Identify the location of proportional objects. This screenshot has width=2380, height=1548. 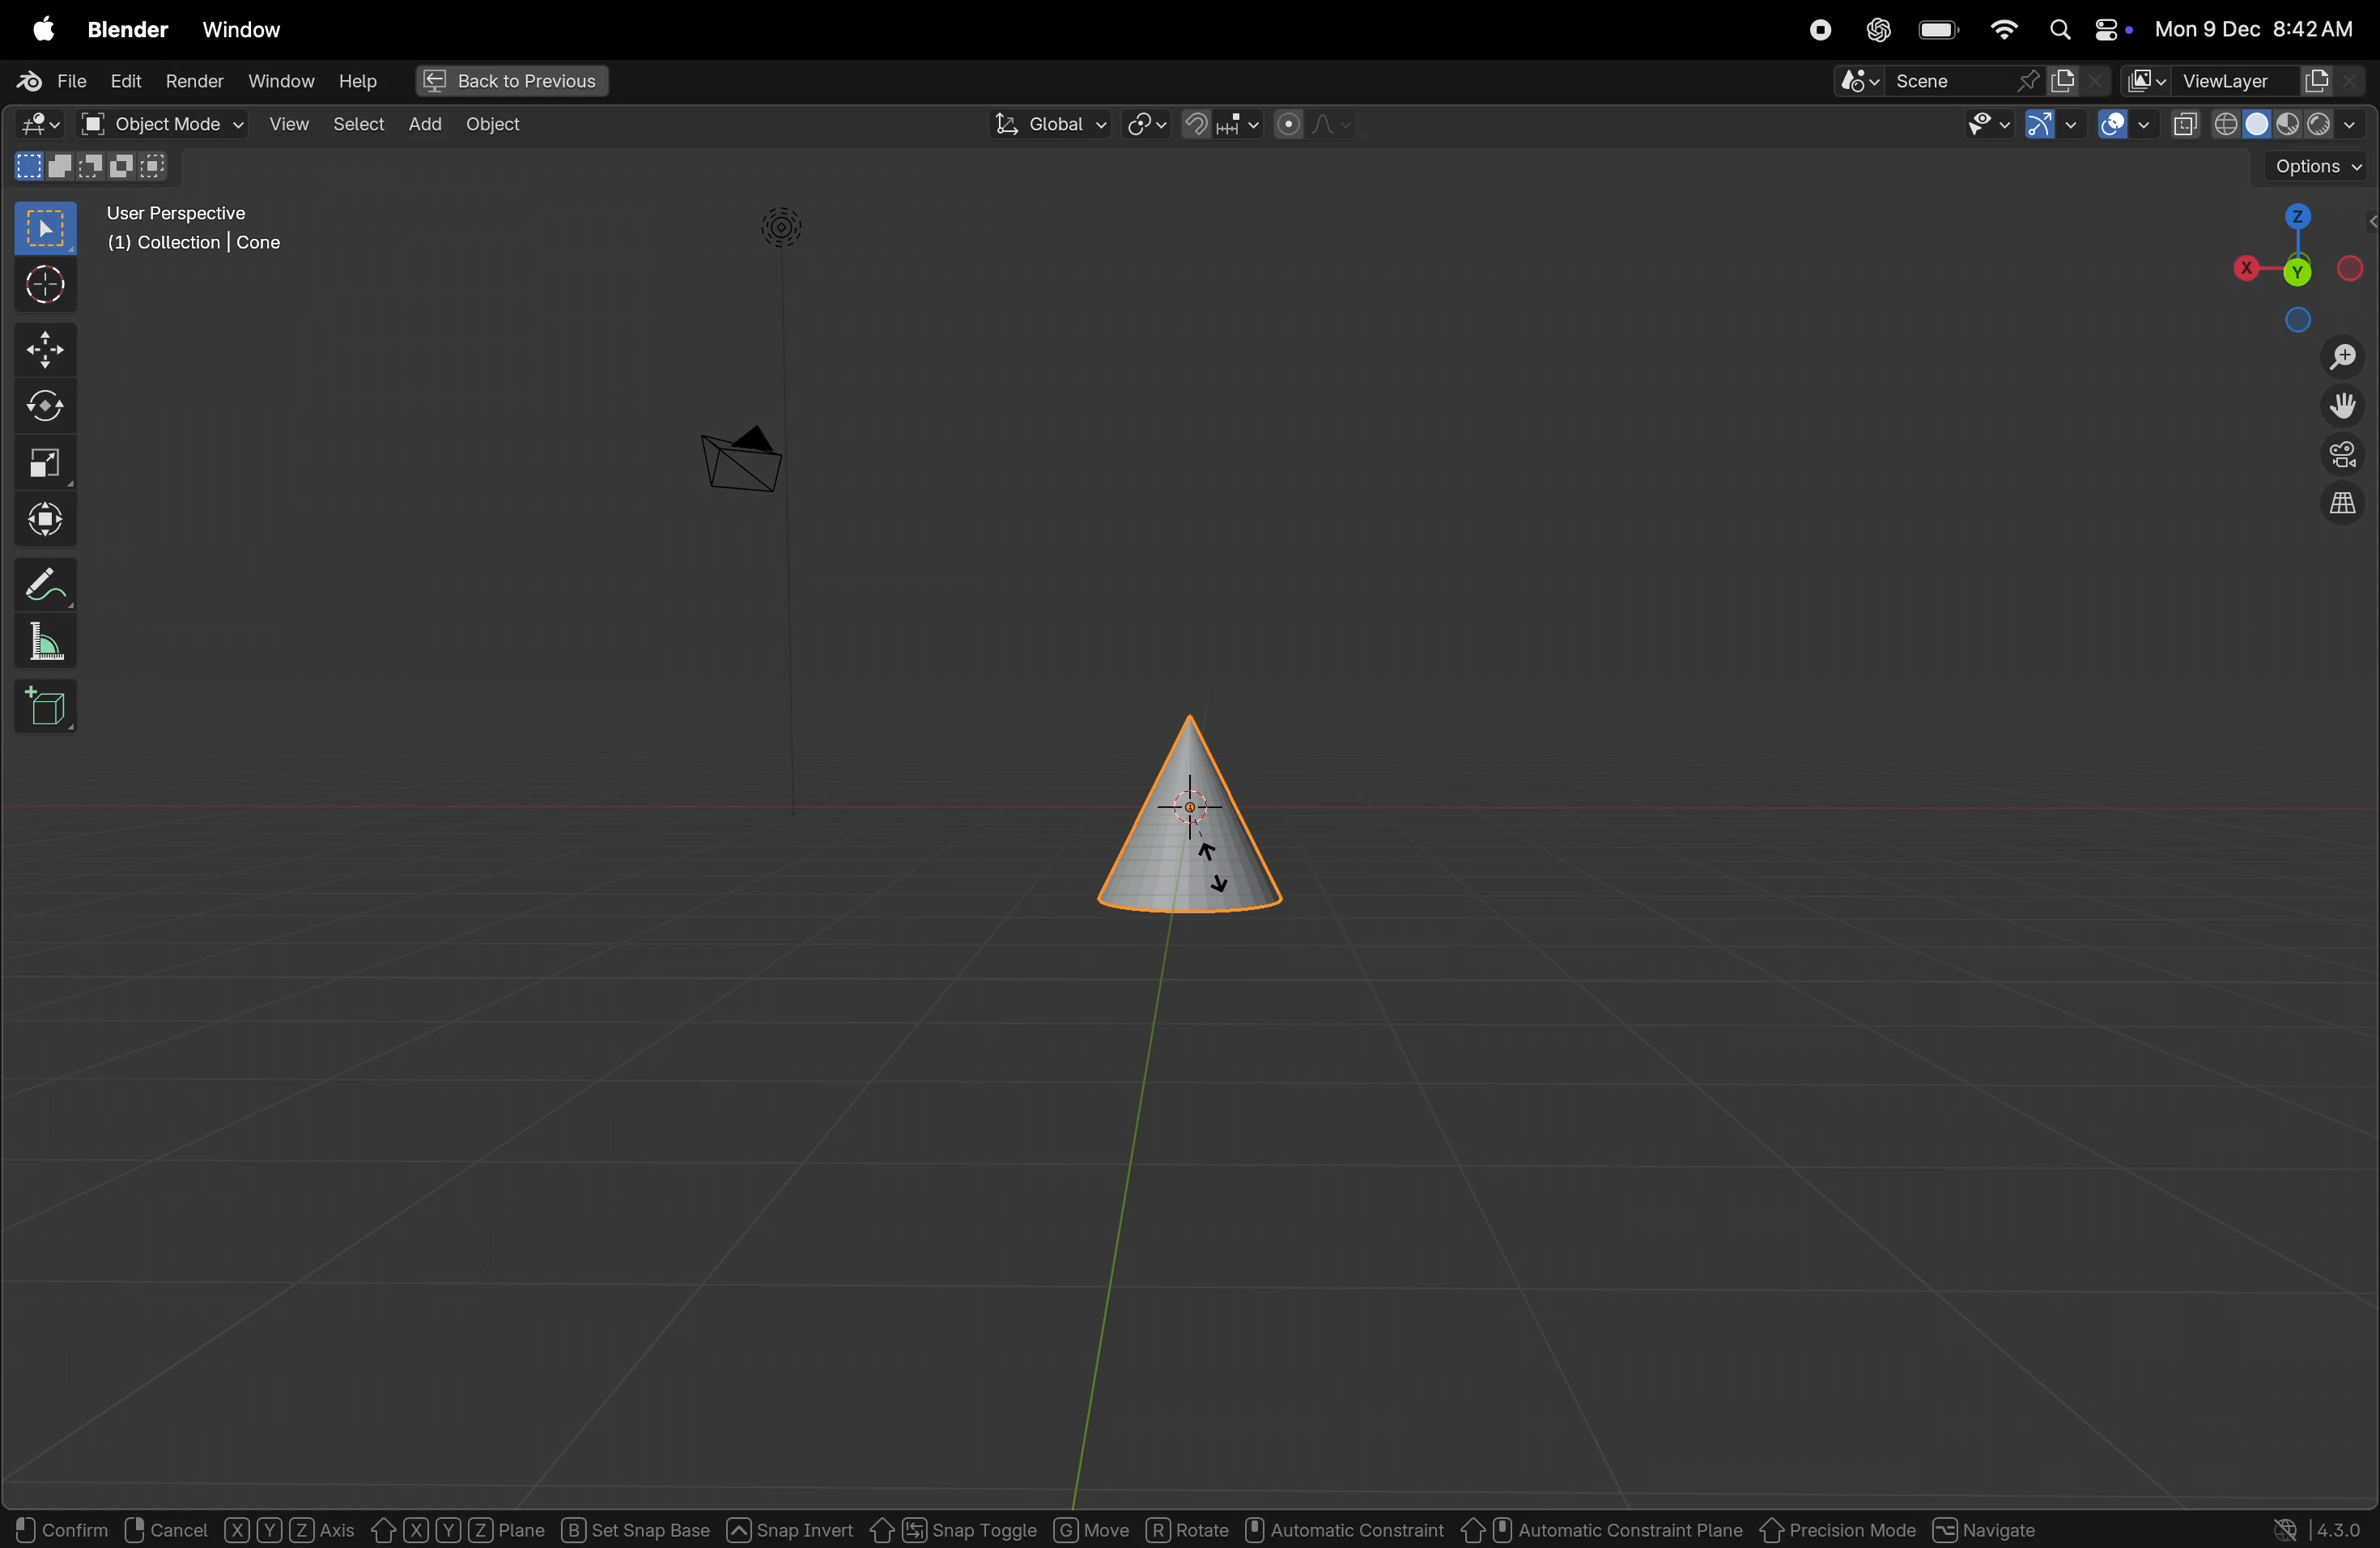
(1318, 124).